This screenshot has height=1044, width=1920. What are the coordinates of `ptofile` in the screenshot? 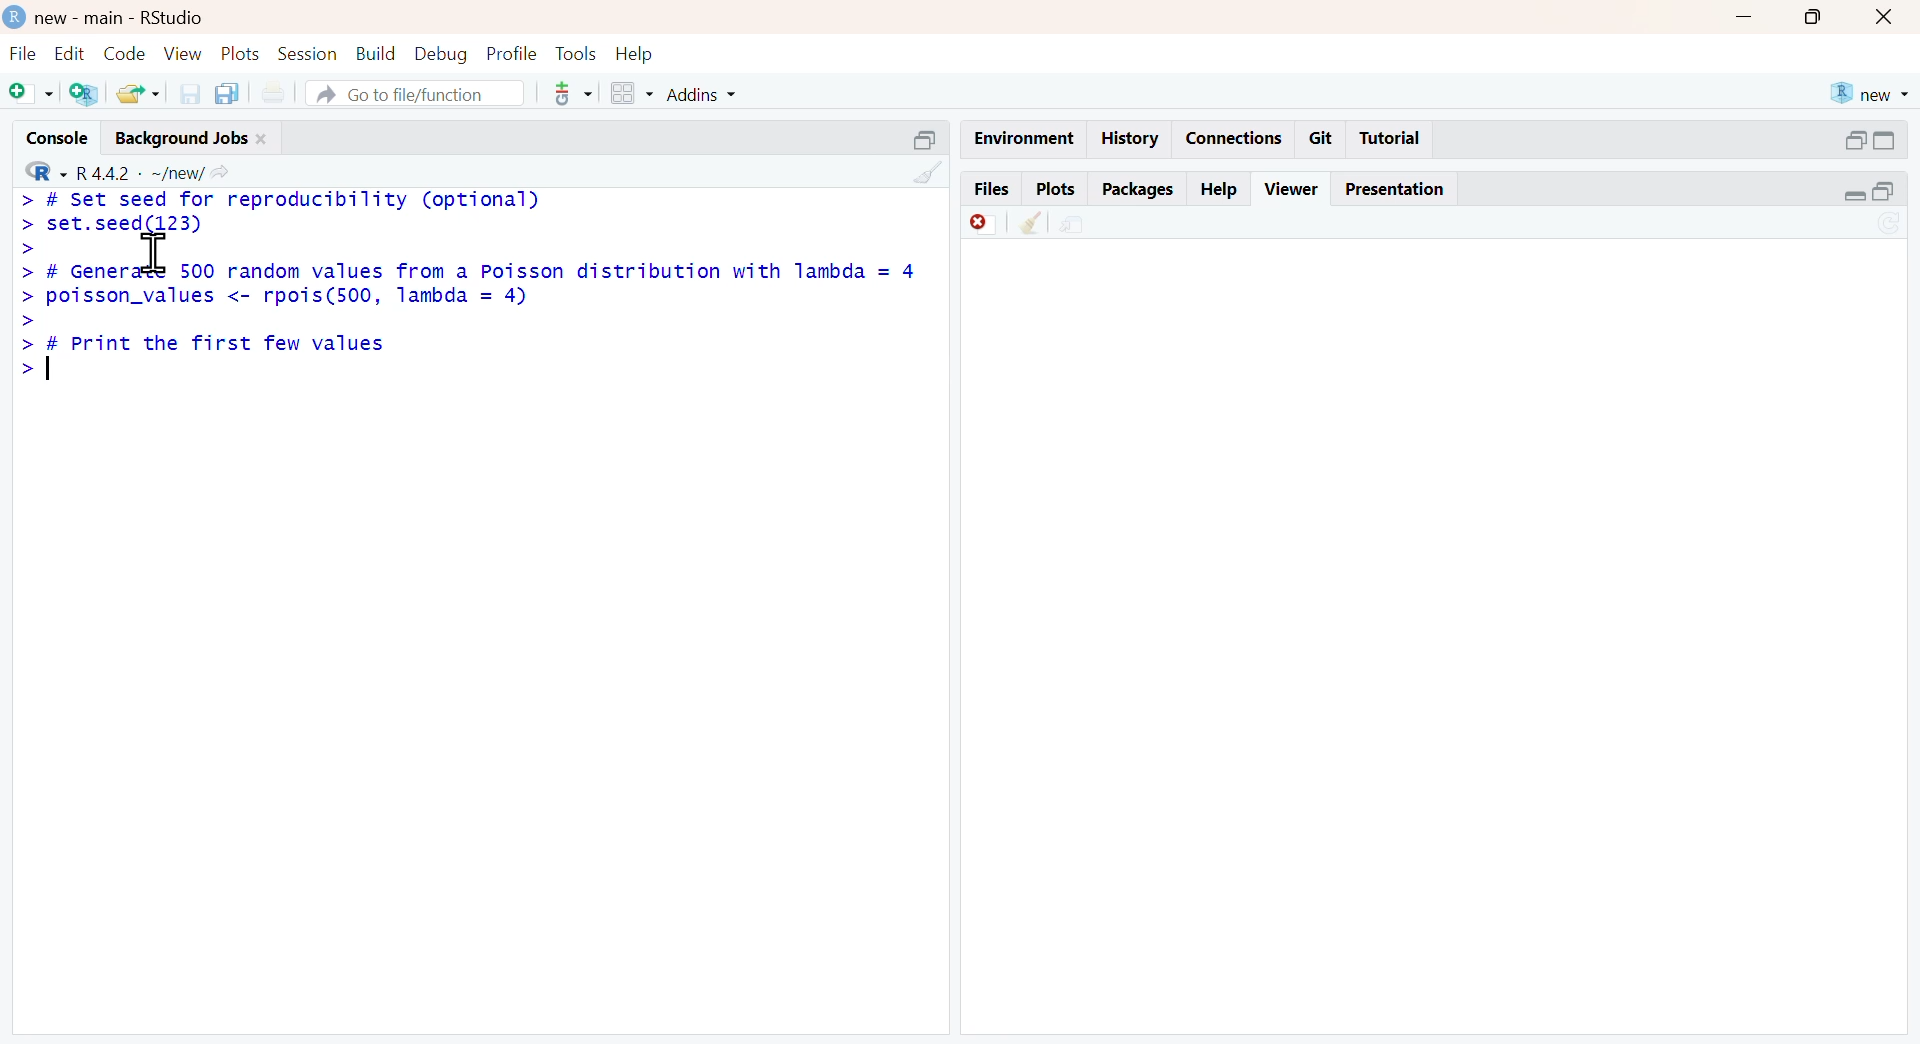 It's located at (514, 54).